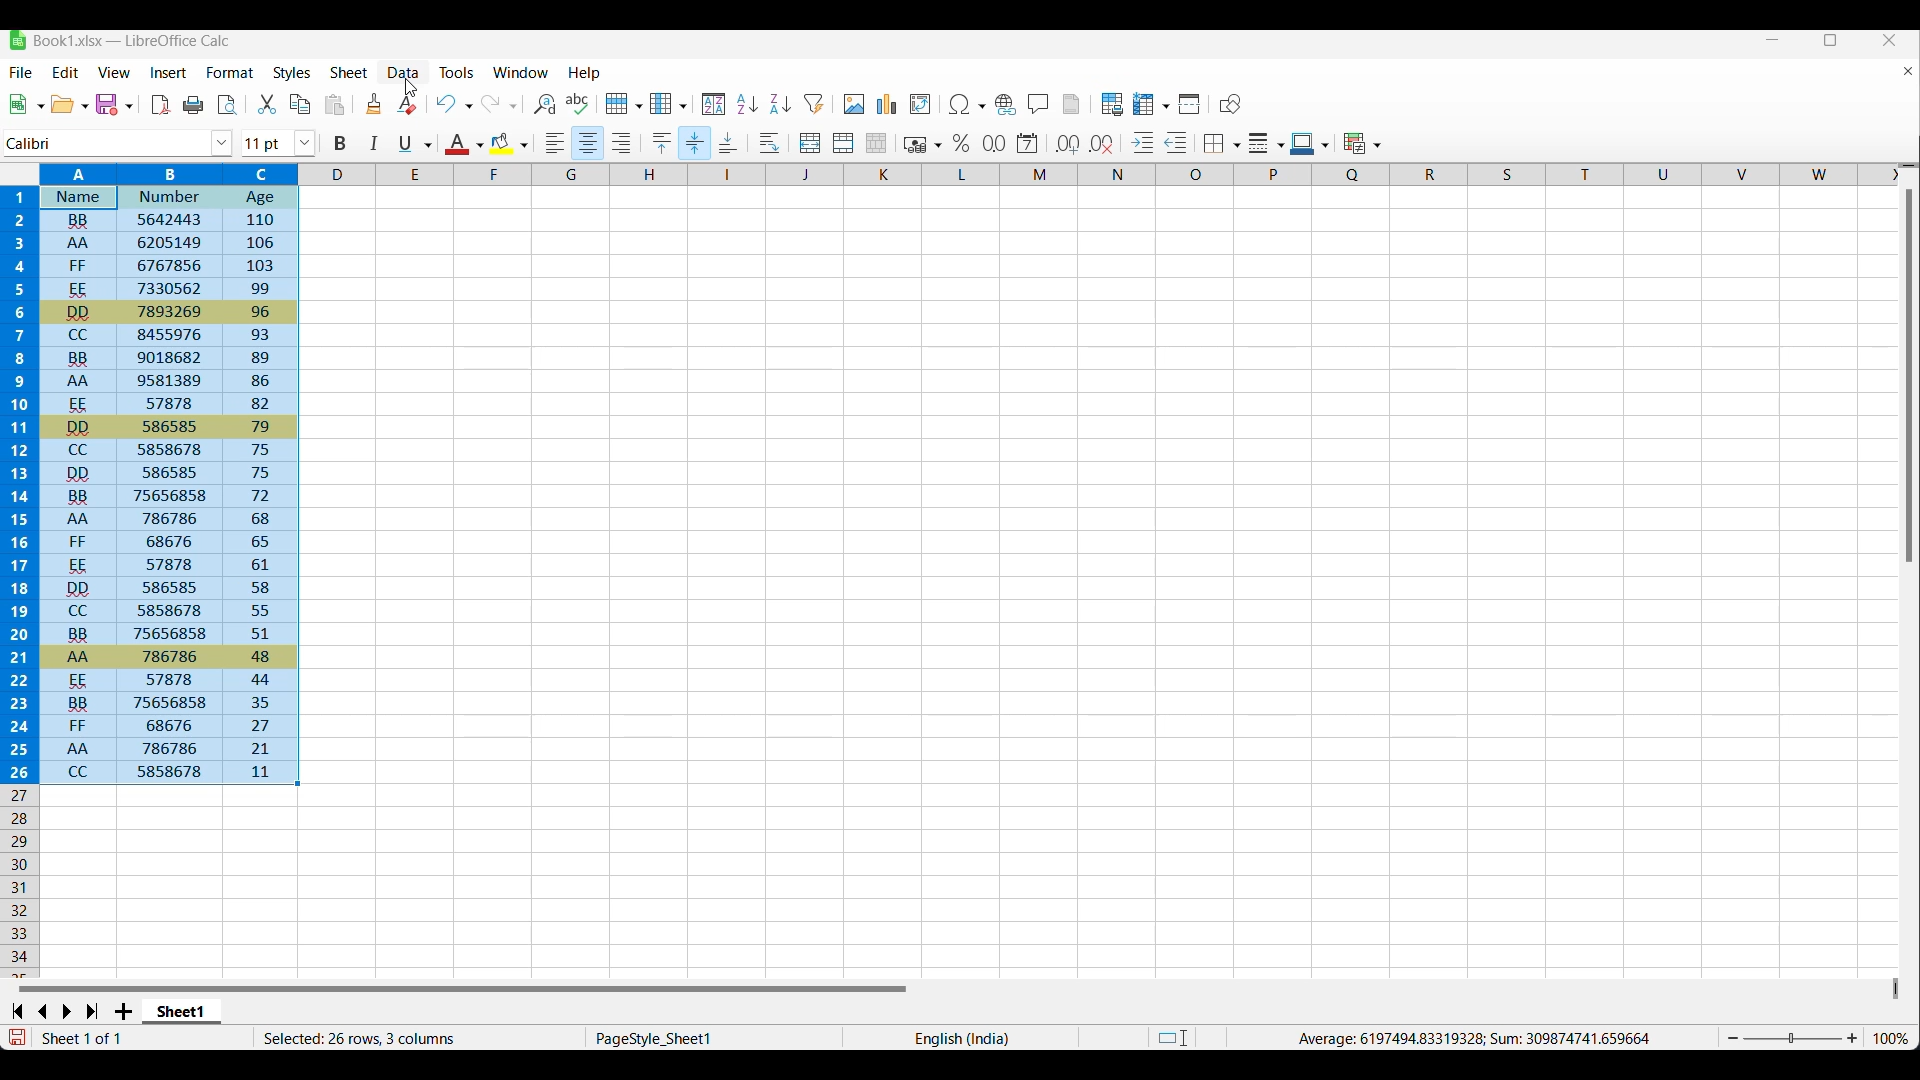  I want to click on Cut, so click(267, 104).